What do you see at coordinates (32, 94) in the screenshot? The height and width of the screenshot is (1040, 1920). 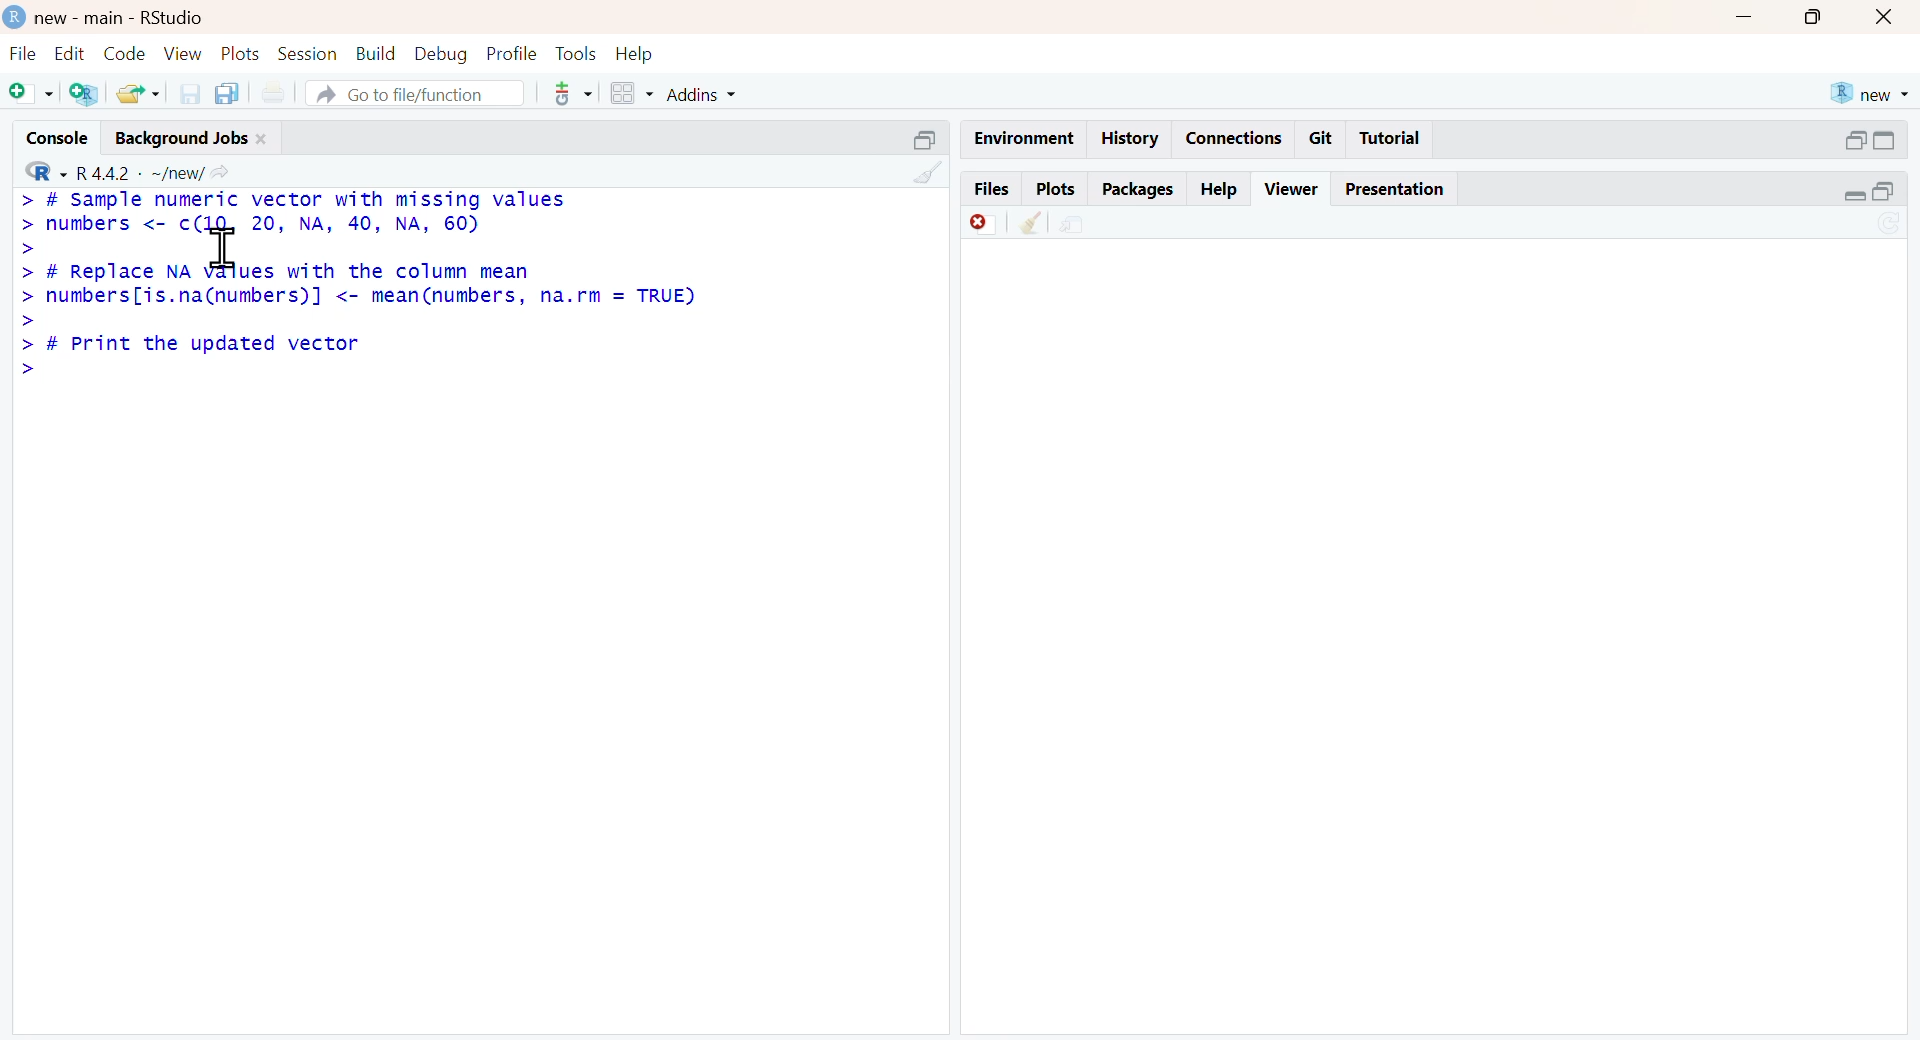 I see `add file as` at bounding box center [32, 94].